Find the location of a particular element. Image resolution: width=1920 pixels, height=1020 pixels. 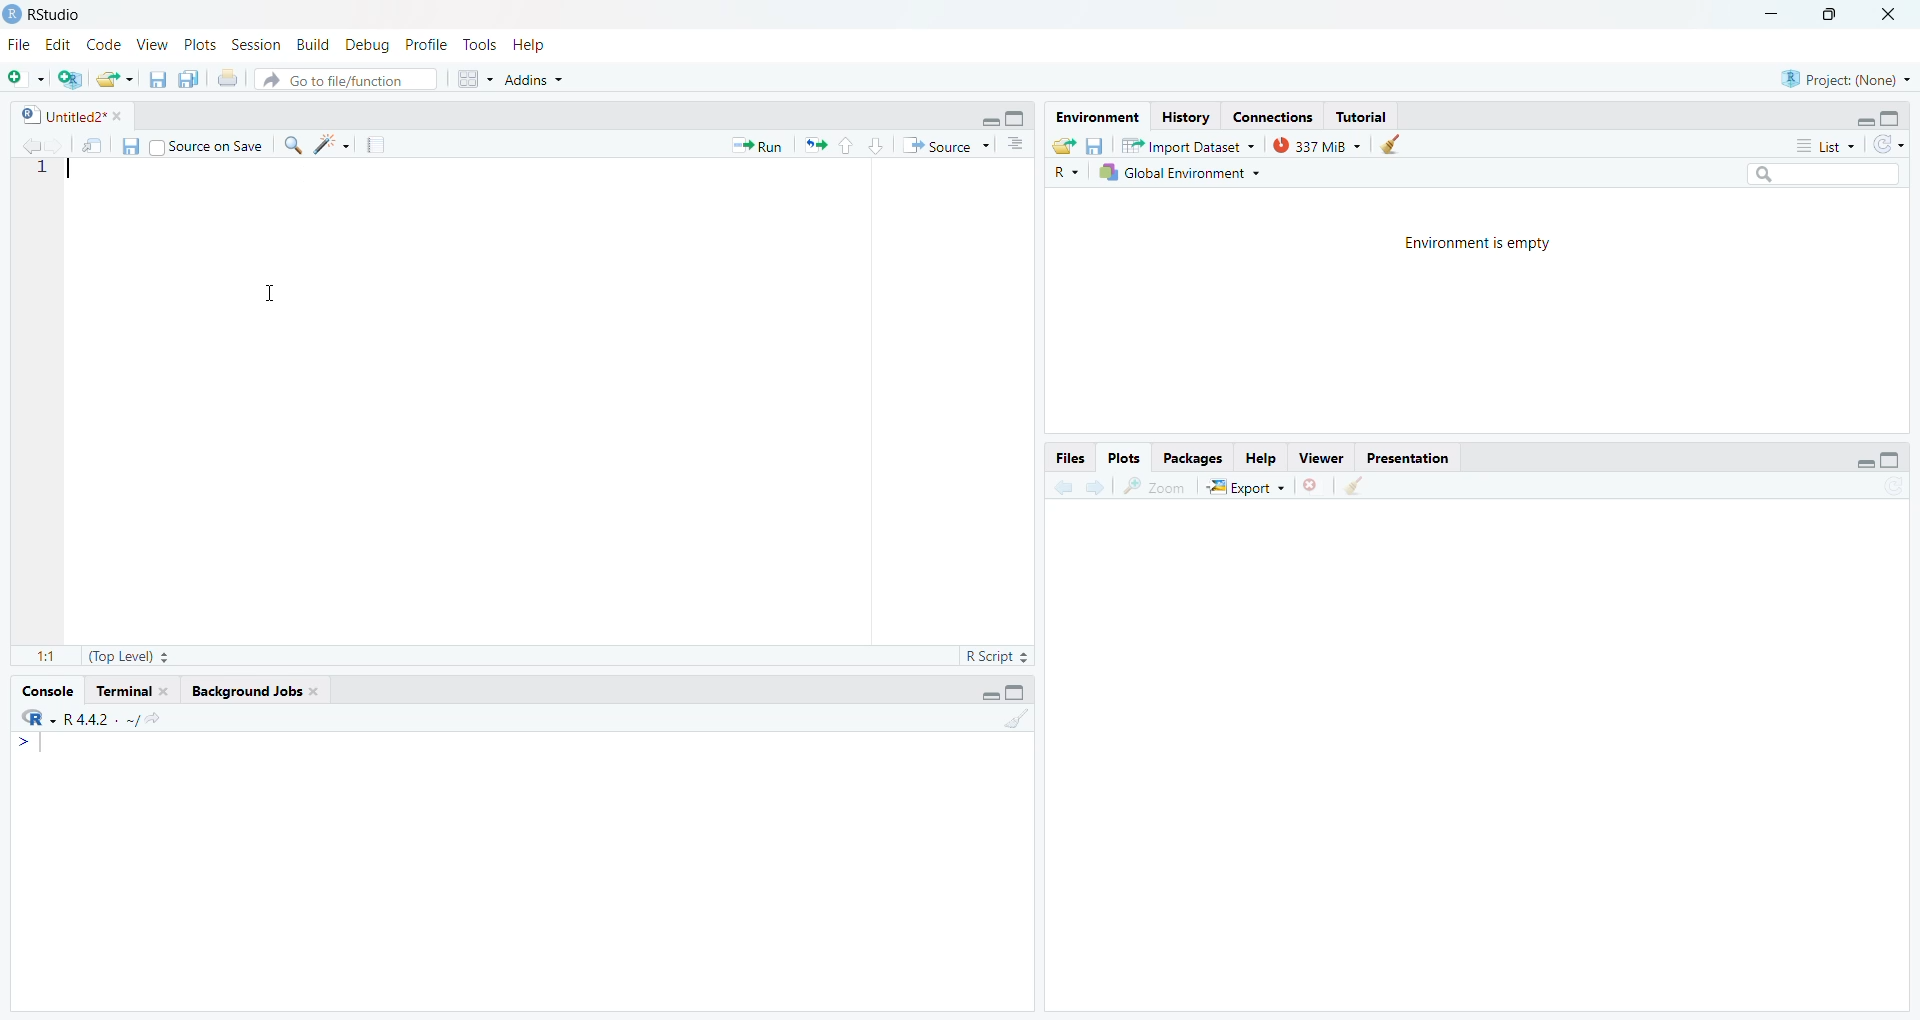

Build is located at coordinates (314, 44).